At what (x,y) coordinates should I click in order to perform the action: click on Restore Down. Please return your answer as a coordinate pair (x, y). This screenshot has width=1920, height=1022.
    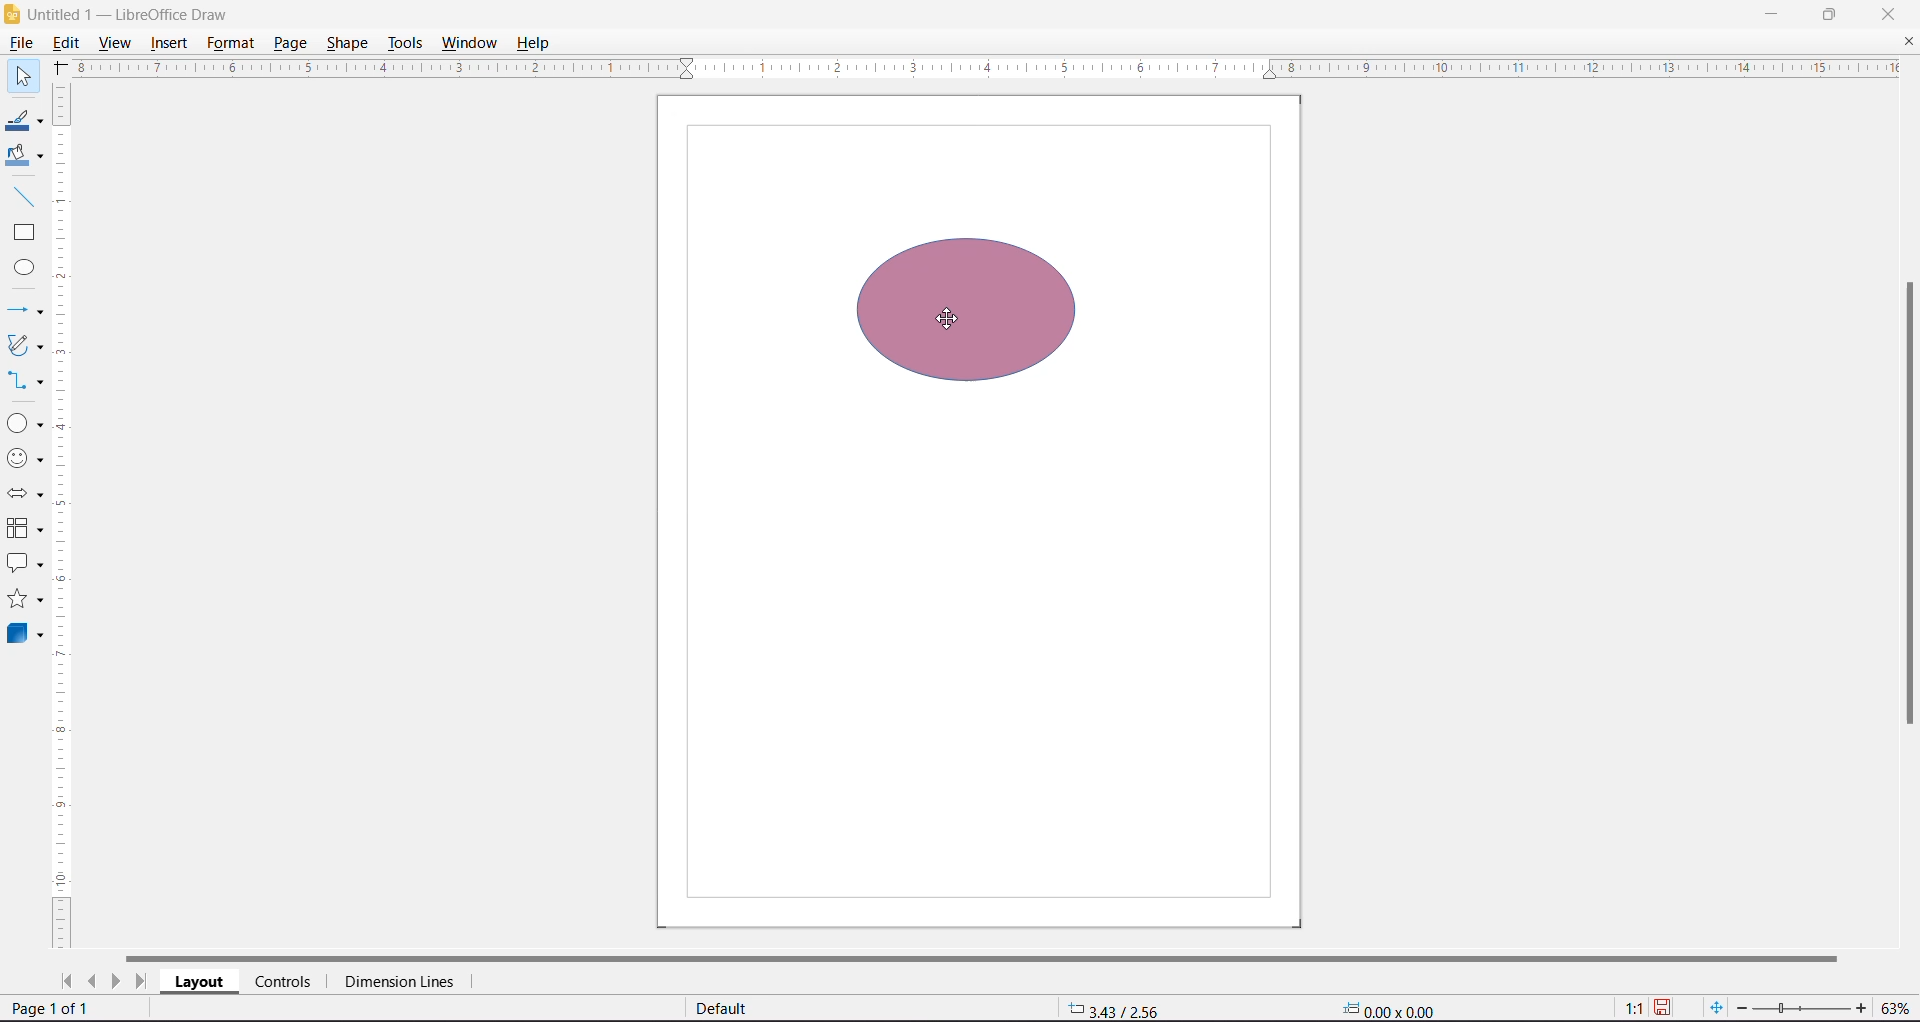
    Looking at the image, I should click on (1831, 15).